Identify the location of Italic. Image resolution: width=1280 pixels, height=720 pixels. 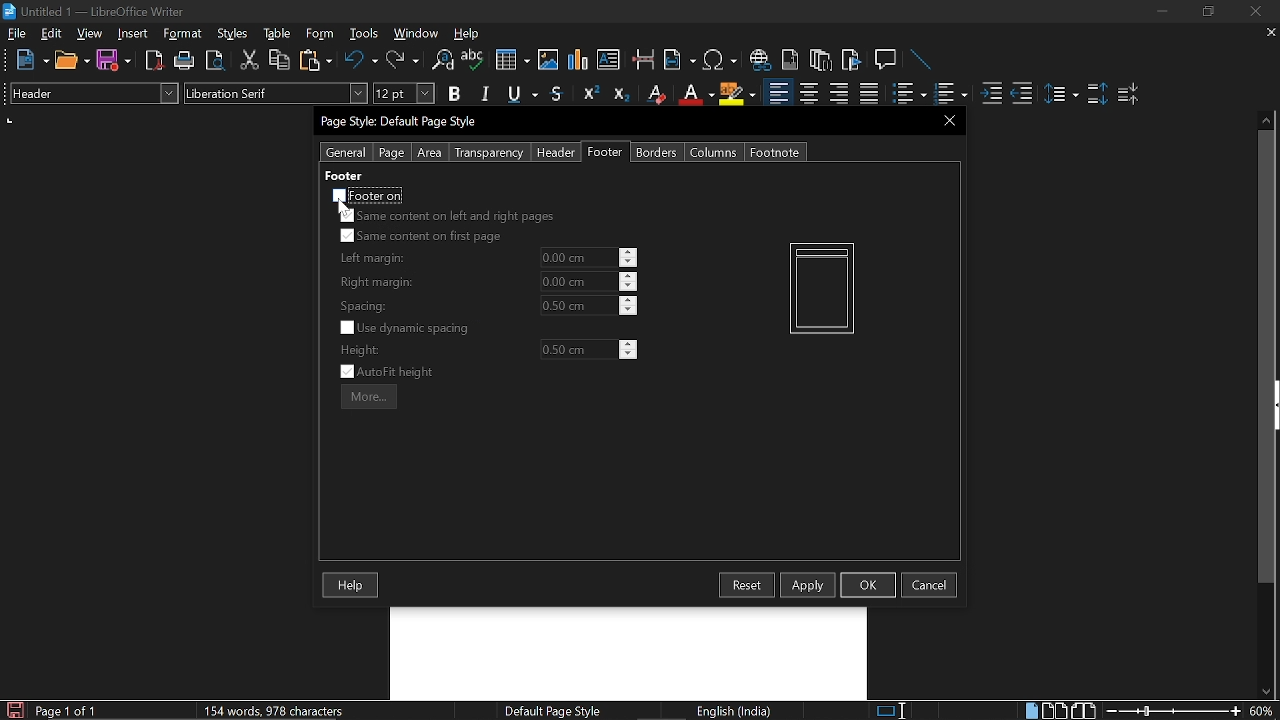
(486, 94).